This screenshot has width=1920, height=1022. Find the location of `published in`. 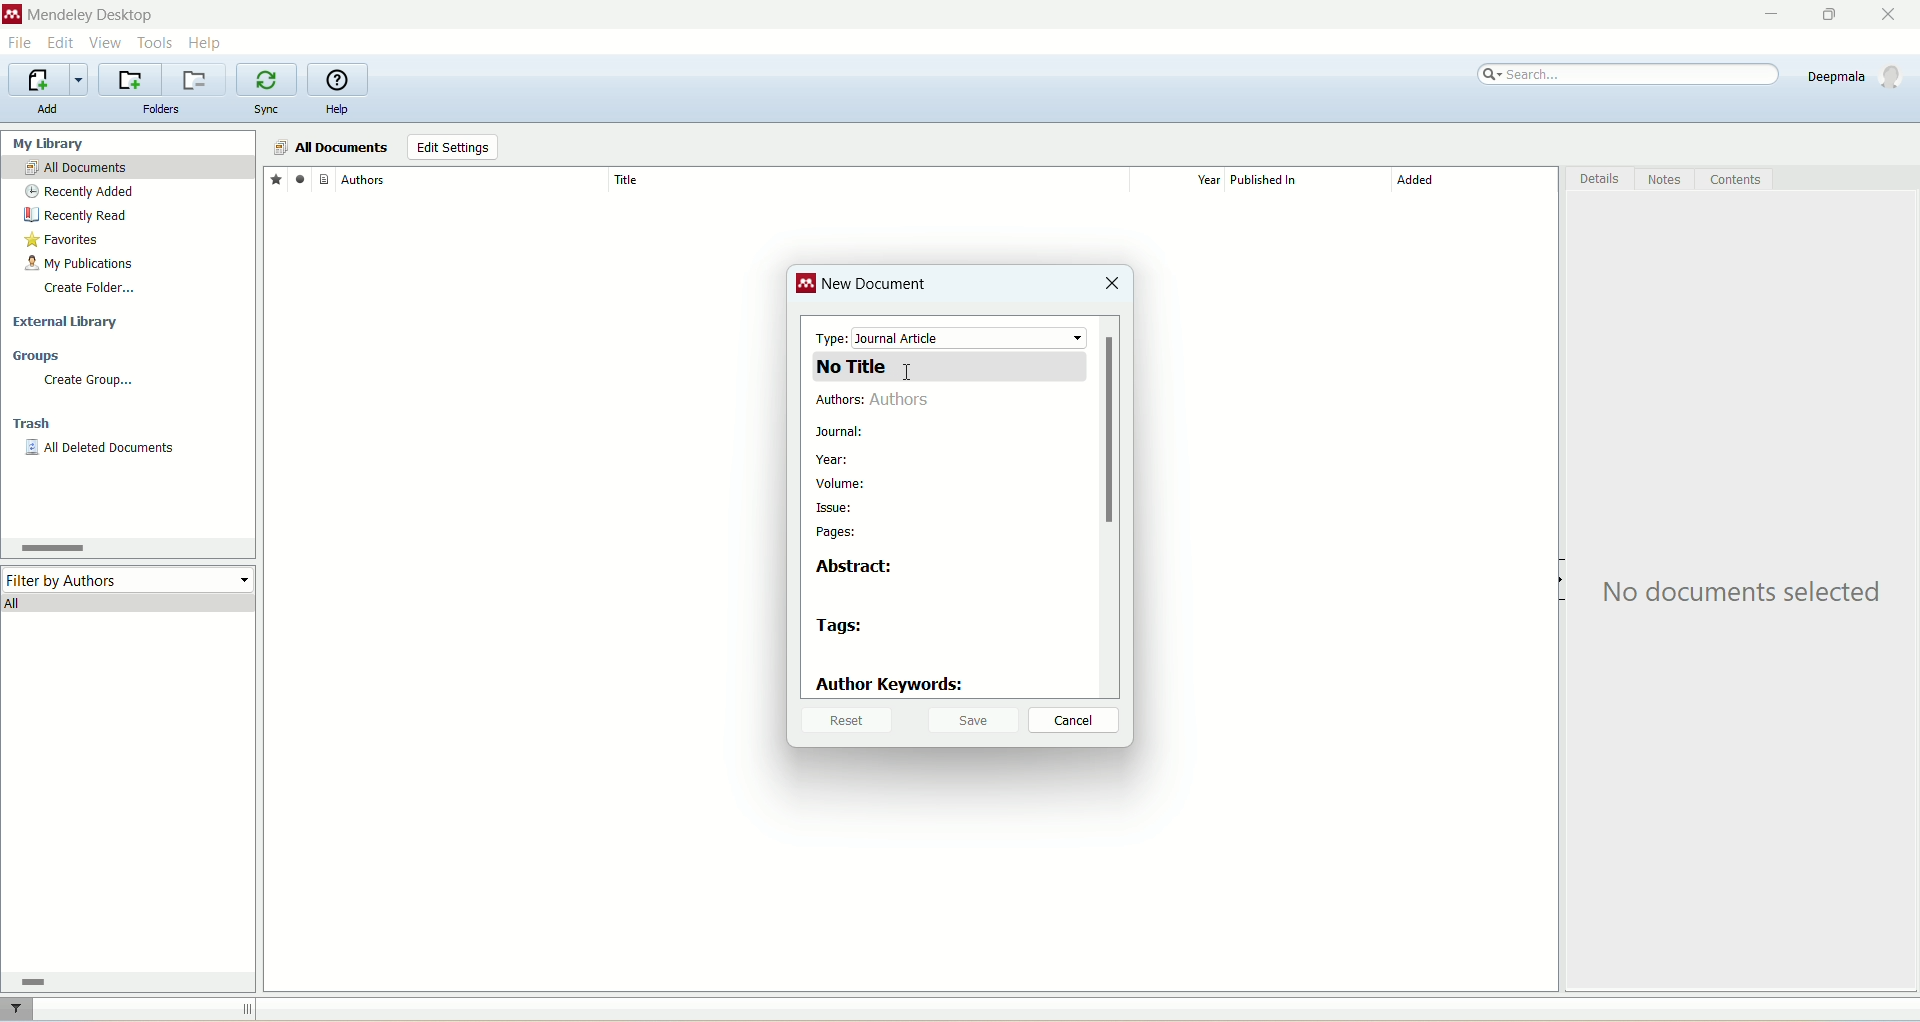

published in is located at coordinates (1300, 180).